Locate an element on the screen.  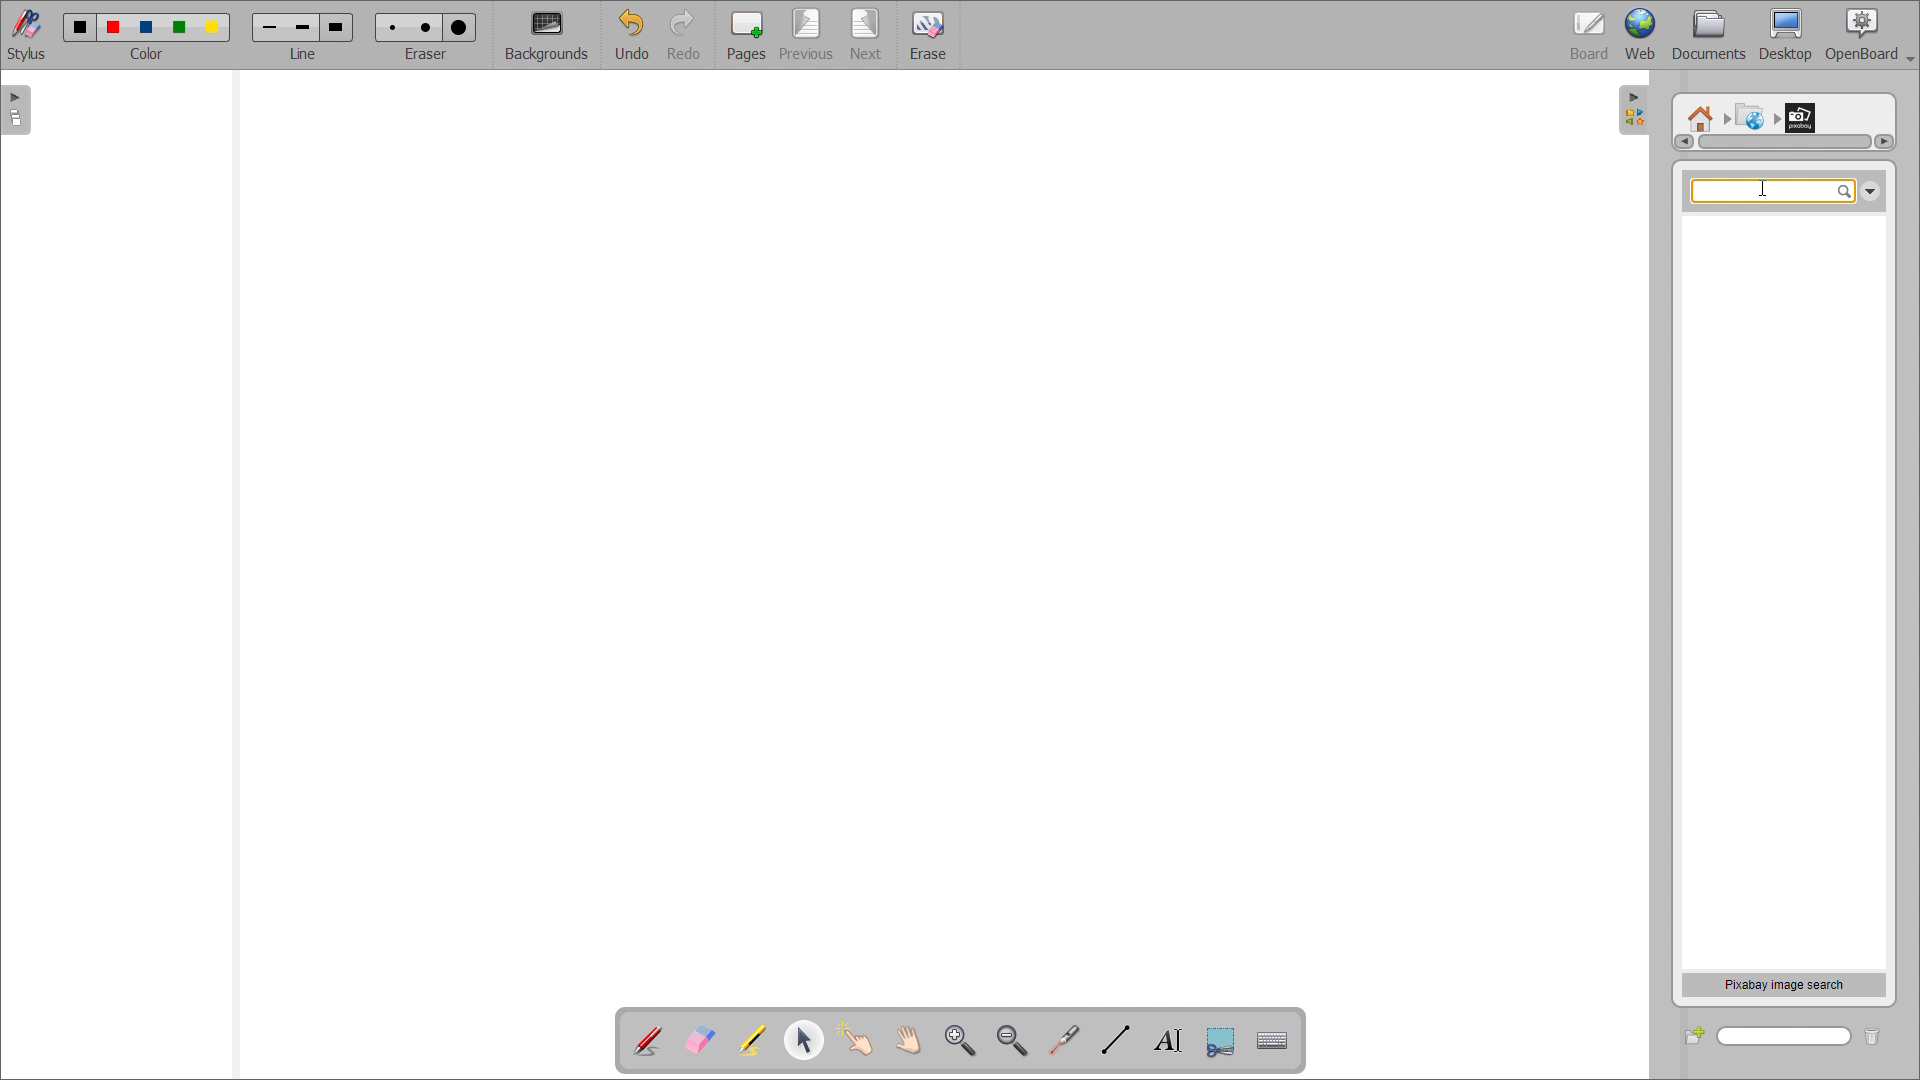
eraser is located at coordinates (429, 52).